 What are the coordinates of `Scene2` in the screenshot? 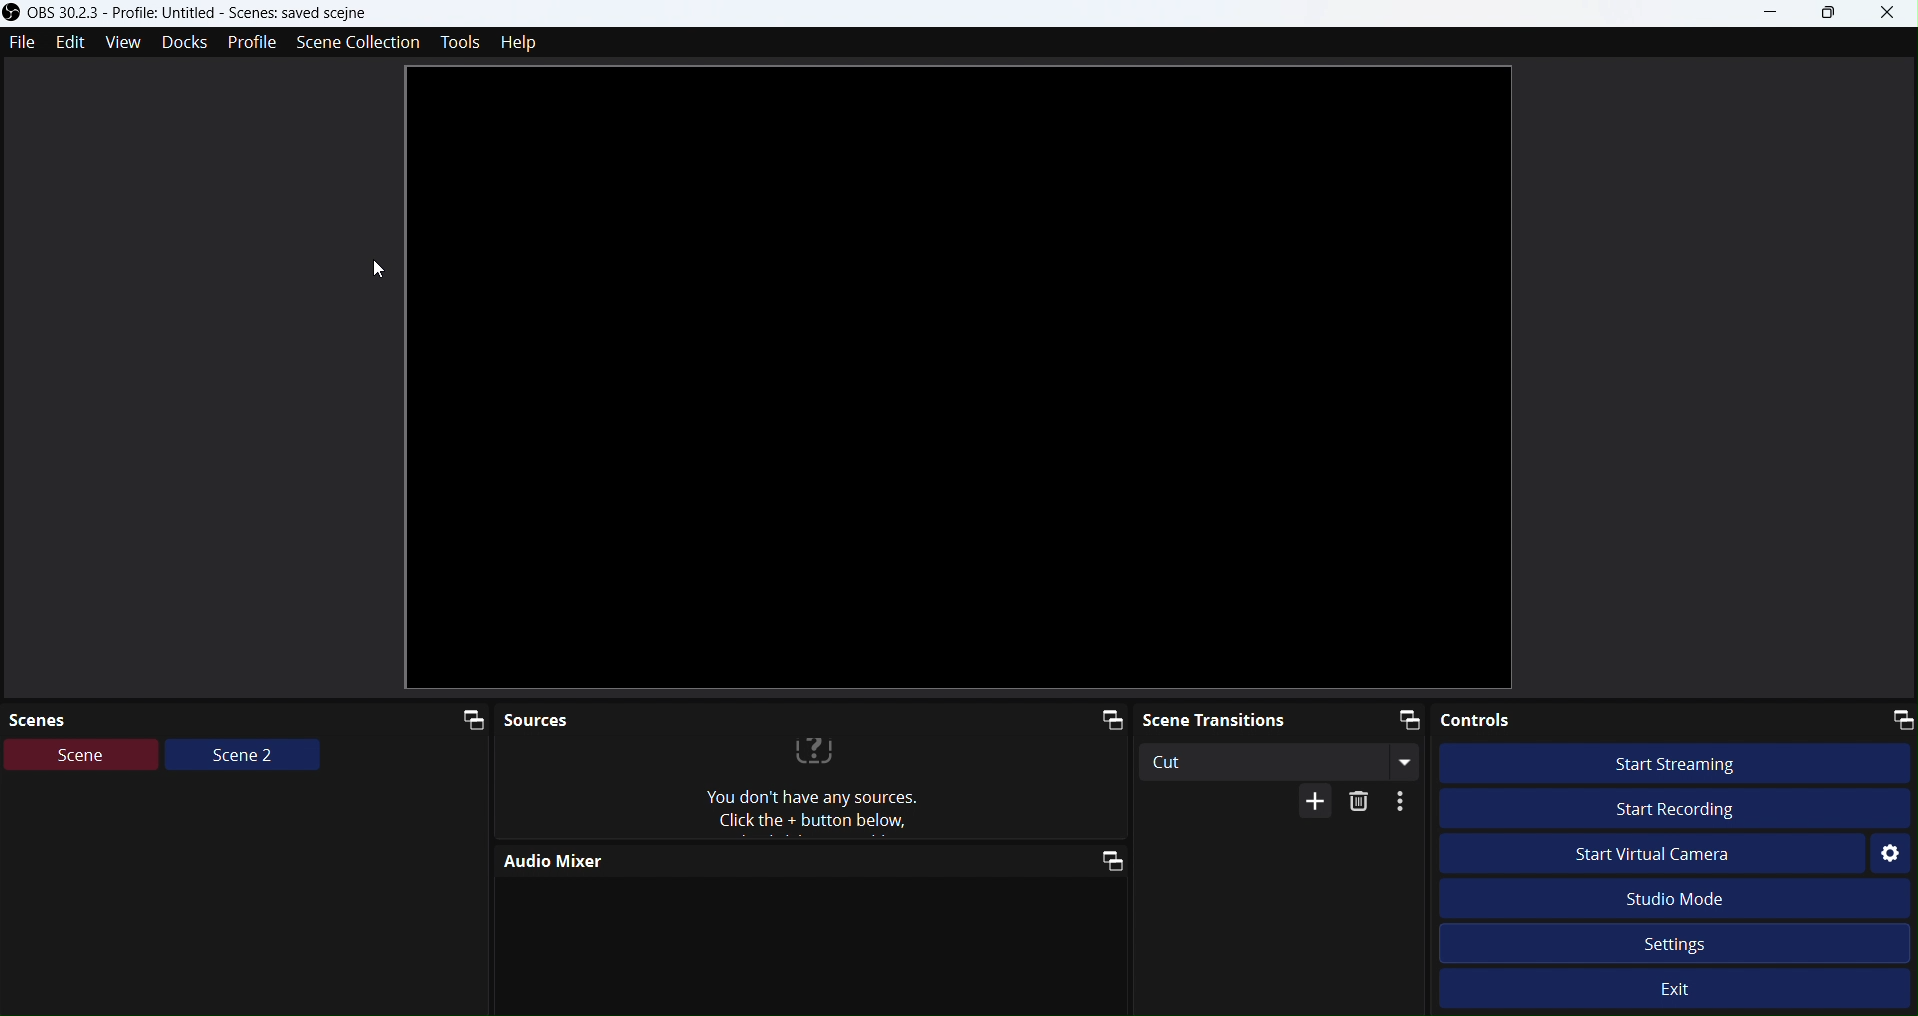 It's located at (243, 757).